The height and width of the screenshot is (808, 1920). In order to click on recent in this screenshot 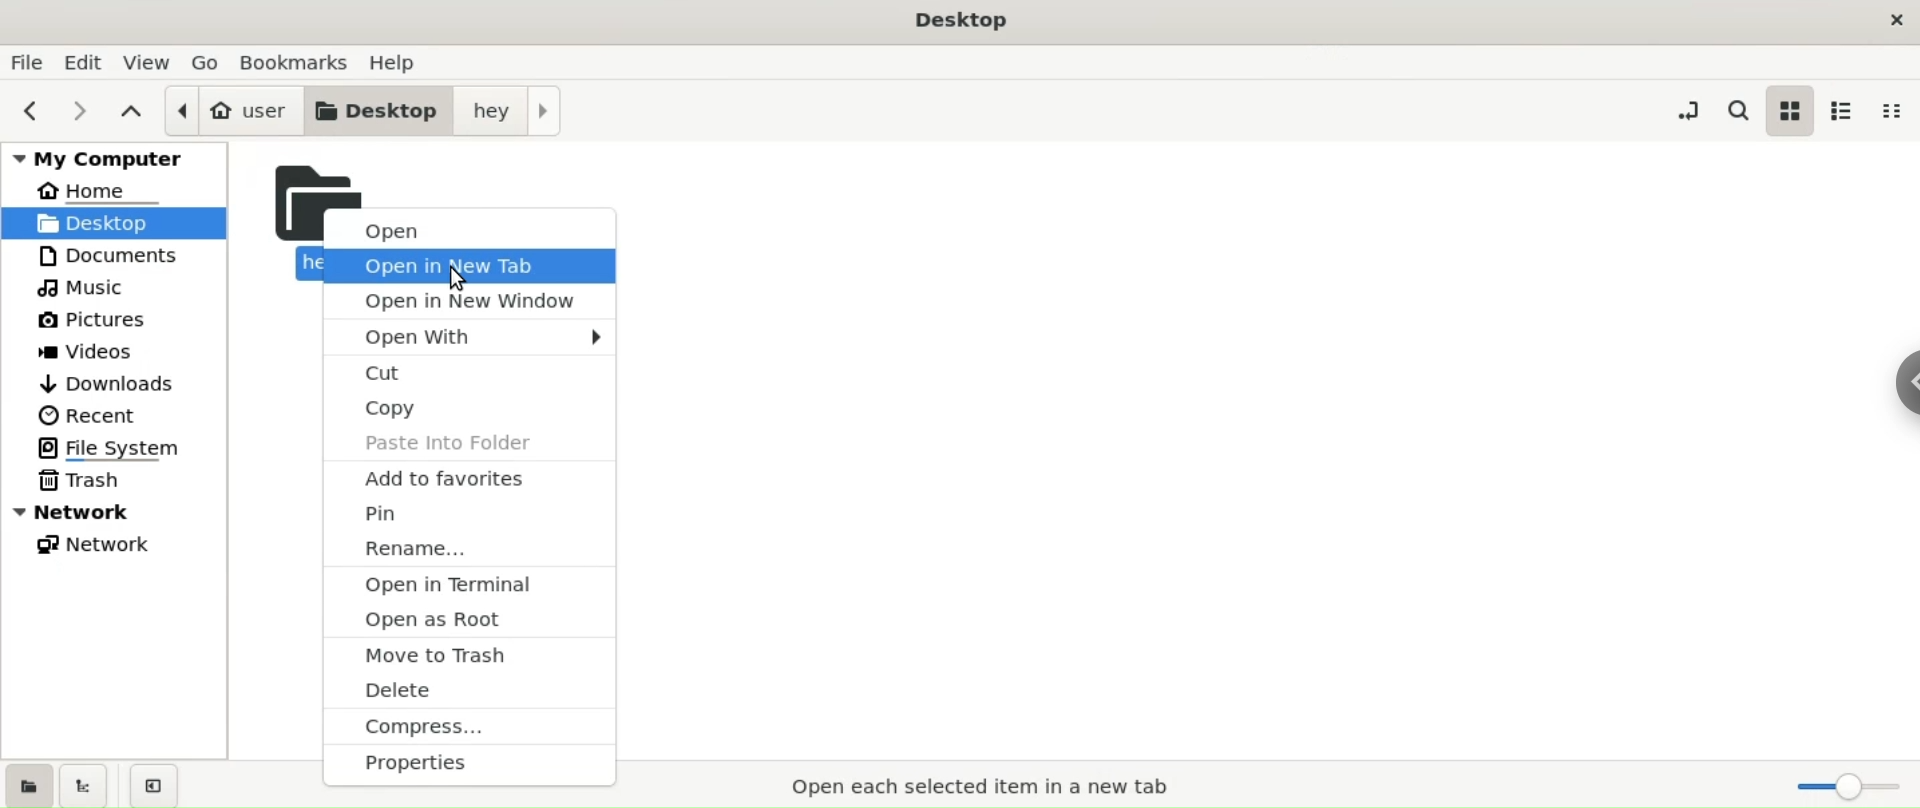, I will do `click(118, 417)`.